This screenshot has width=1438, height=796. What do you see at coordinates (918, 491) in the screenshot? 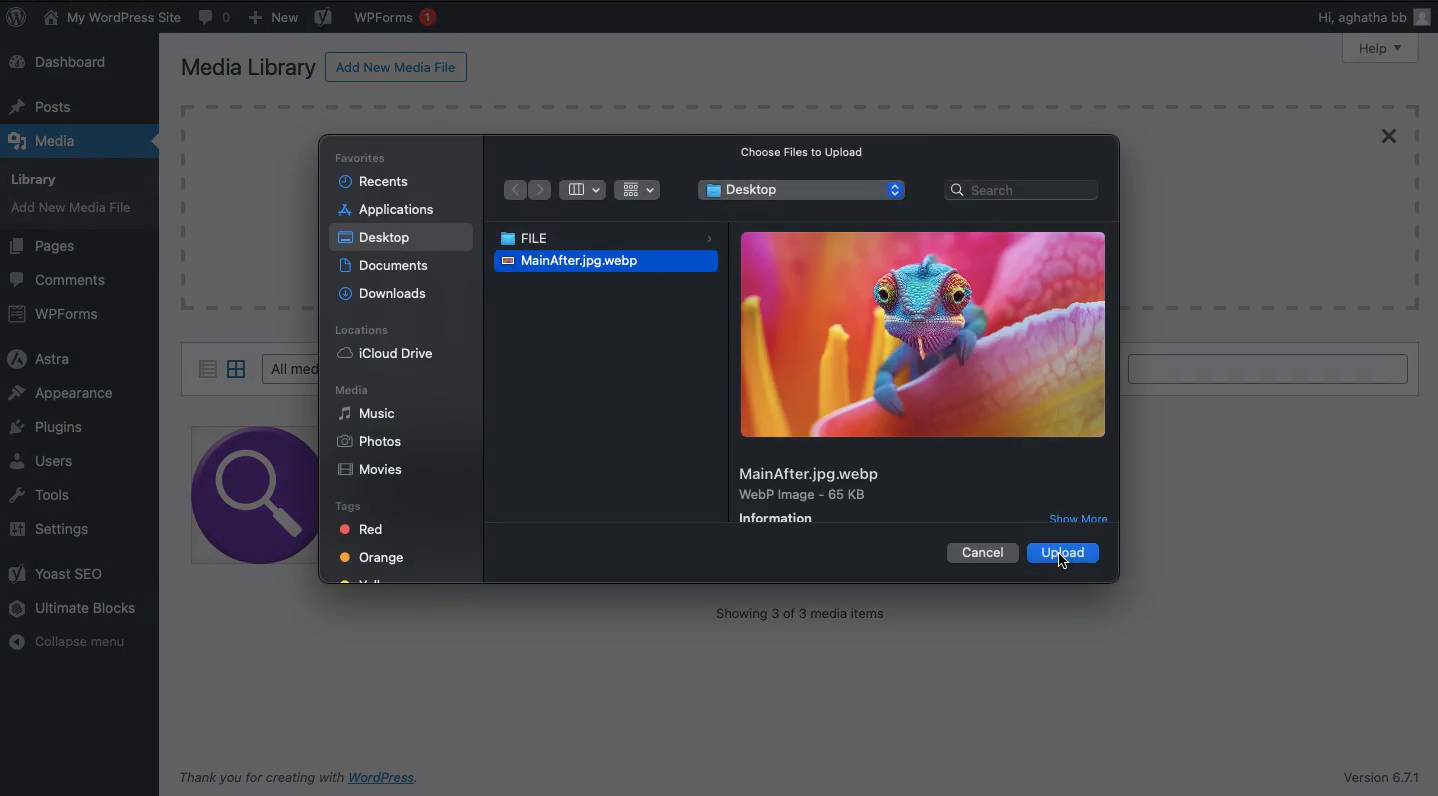
I see `Details` at bounding box center [918, 491].